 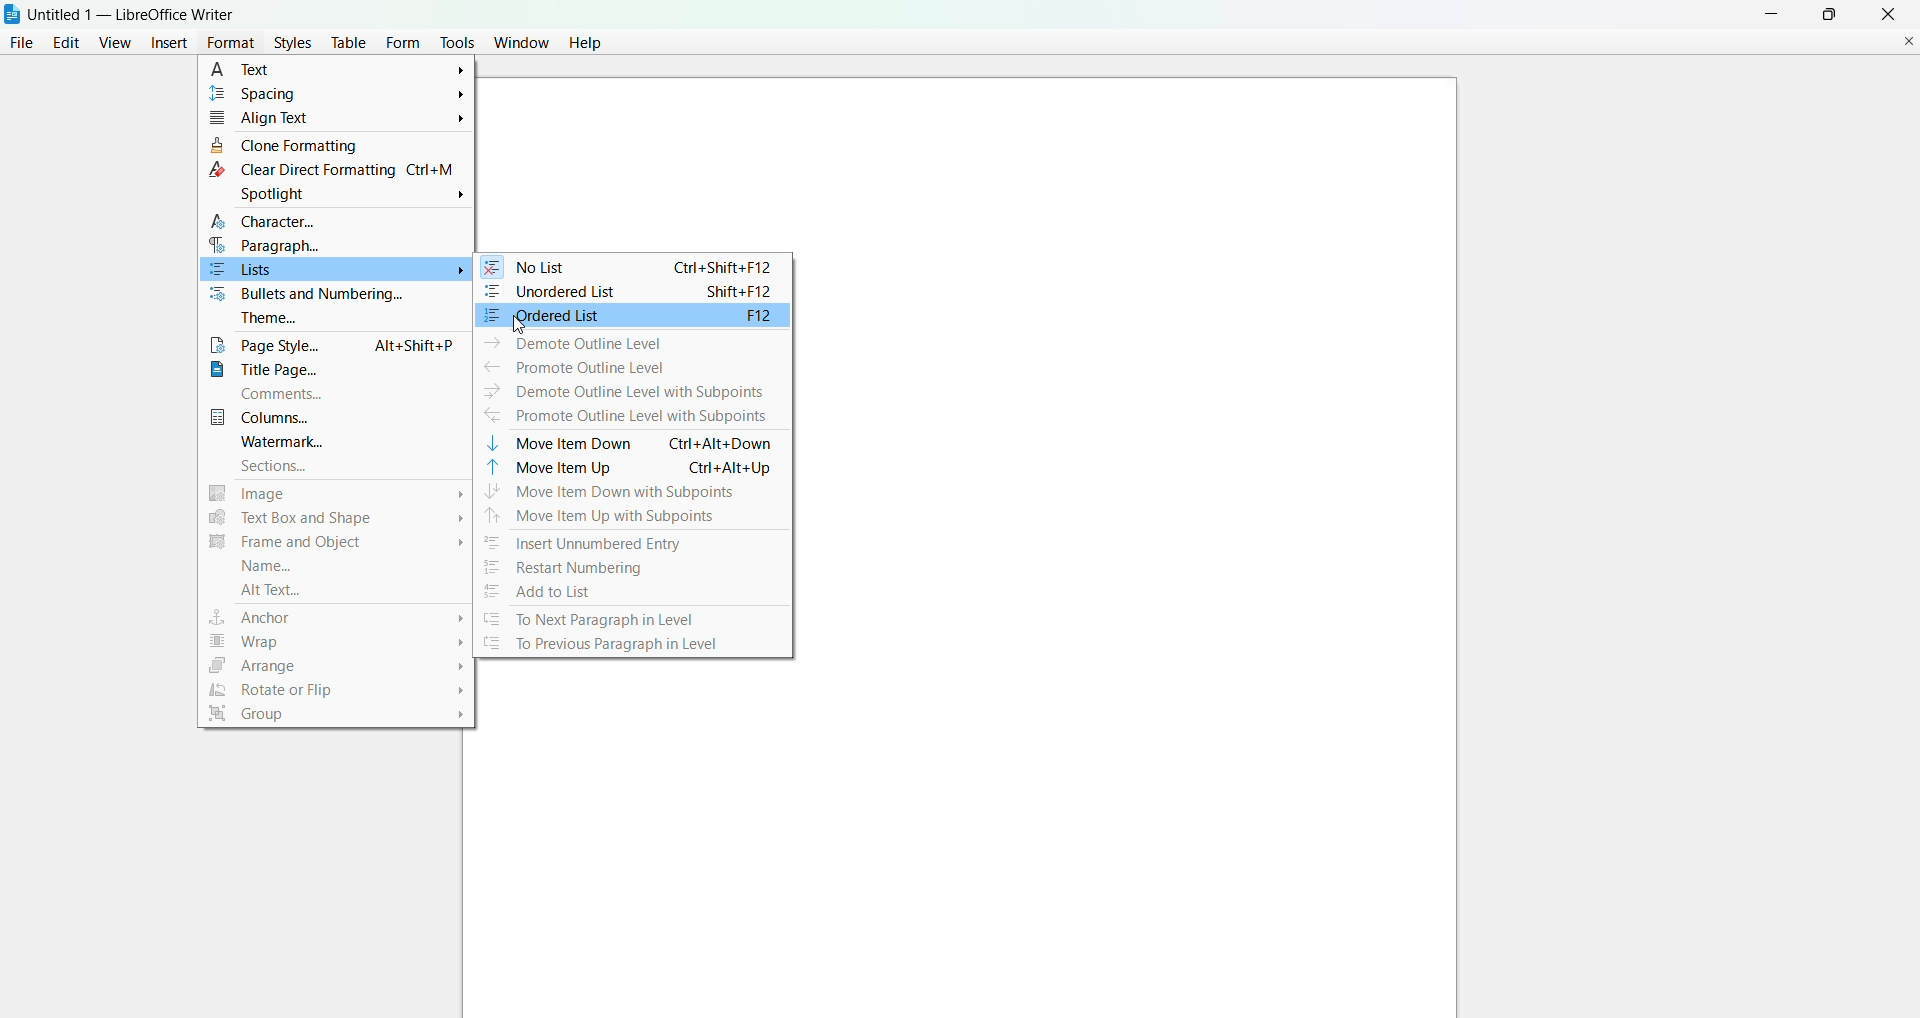 What do you see at coordinates (589, 543) in the screenshot?
I see `insert unumbered entry` at bounding box center [589, 543].